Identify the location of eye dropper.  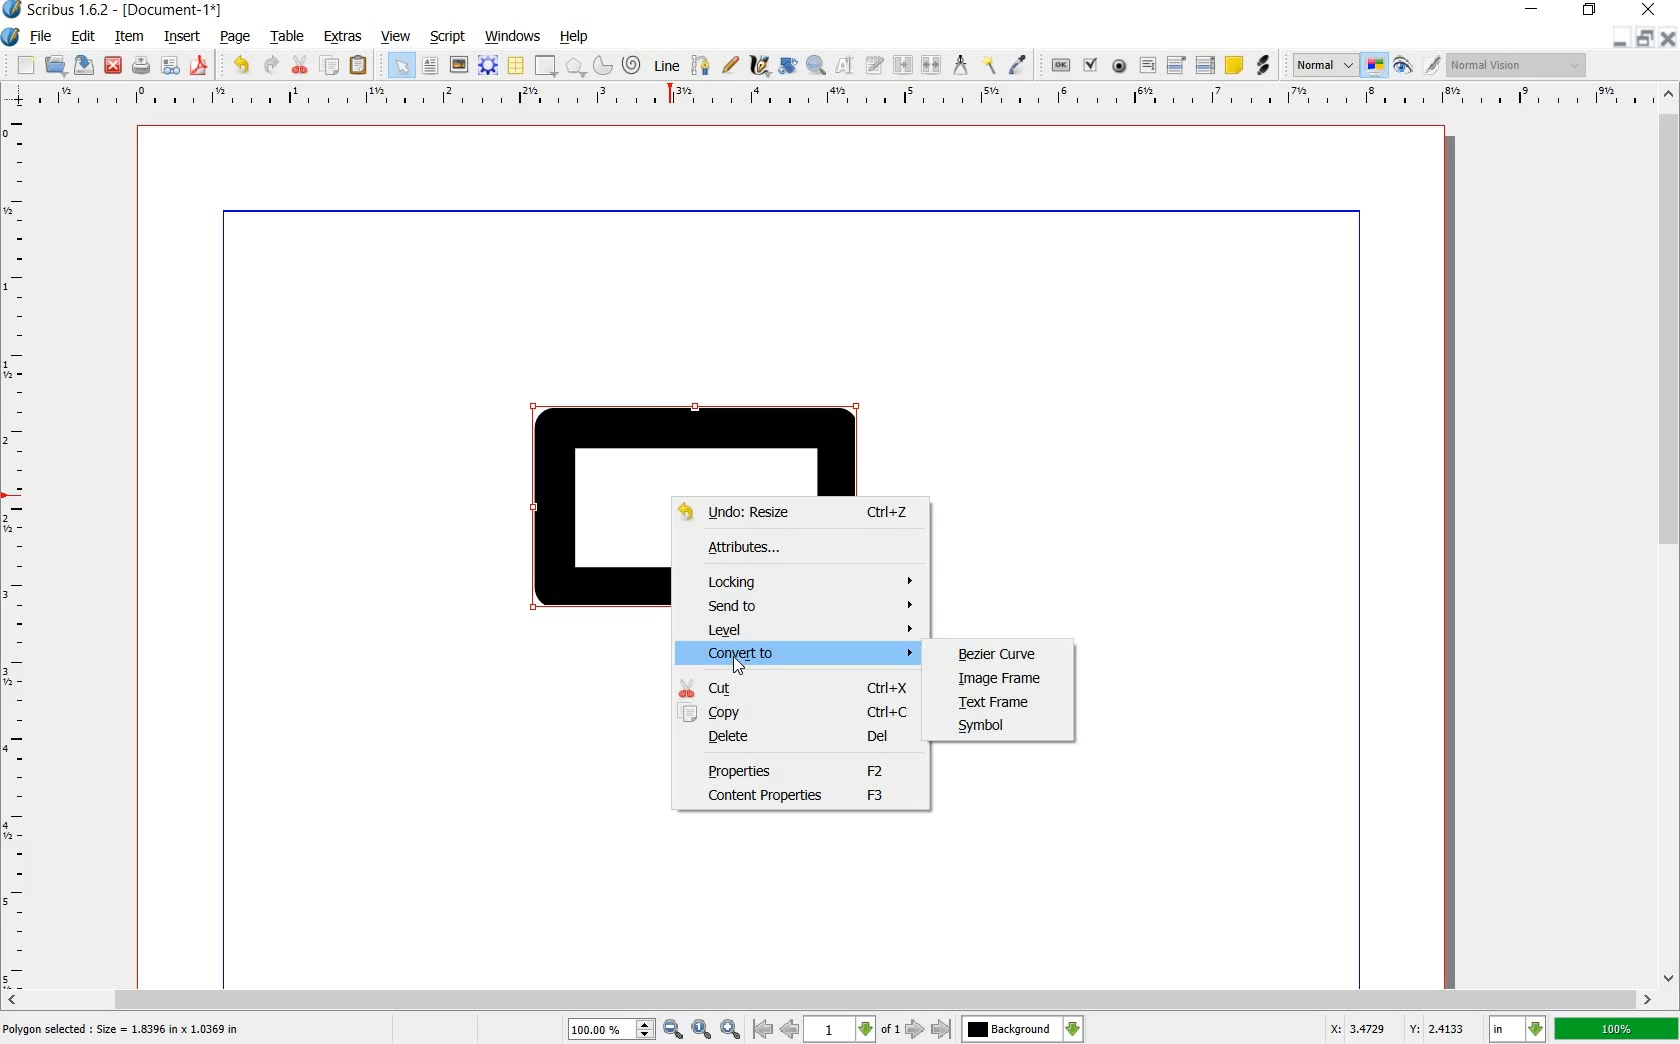
(1018, 64).